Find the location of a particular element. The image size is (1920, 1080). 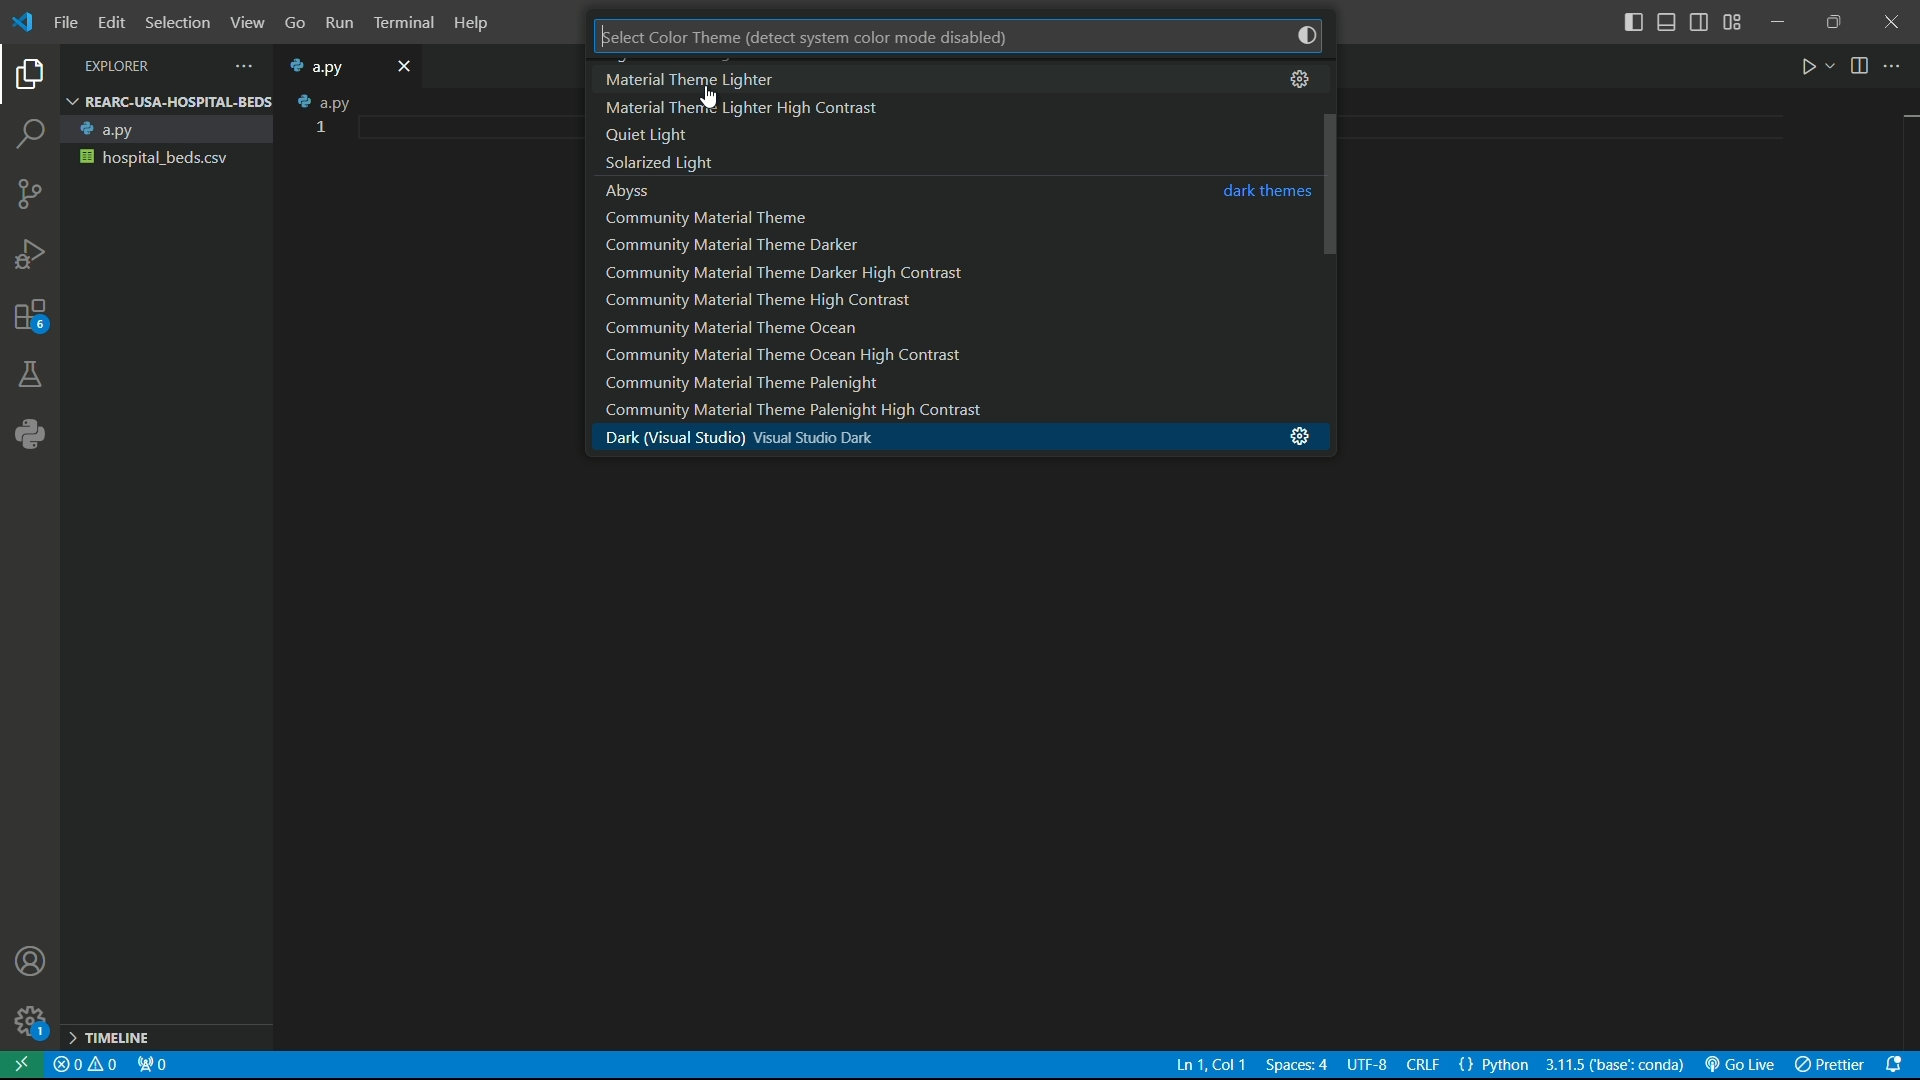

Material Ther Lighter High Contrast is located at coordinates (749, 109).